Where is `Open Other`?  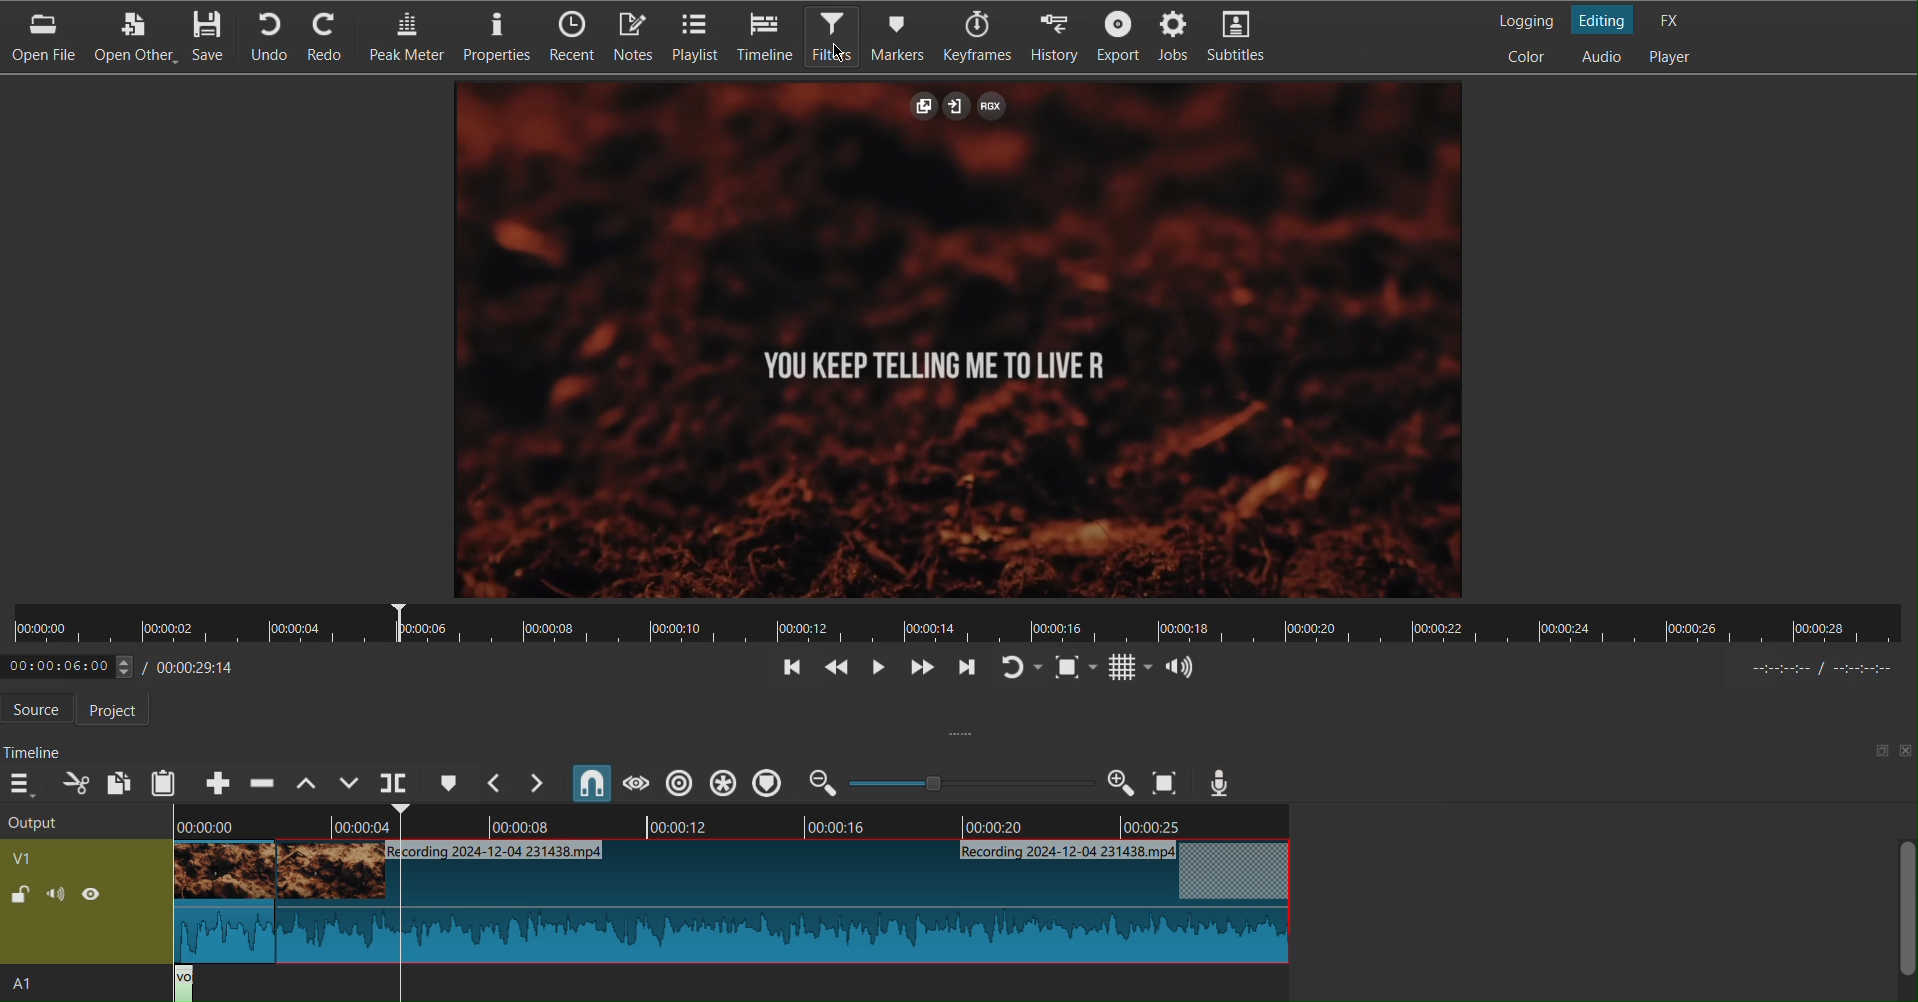 Open Other is located at coordinates (130, 36).